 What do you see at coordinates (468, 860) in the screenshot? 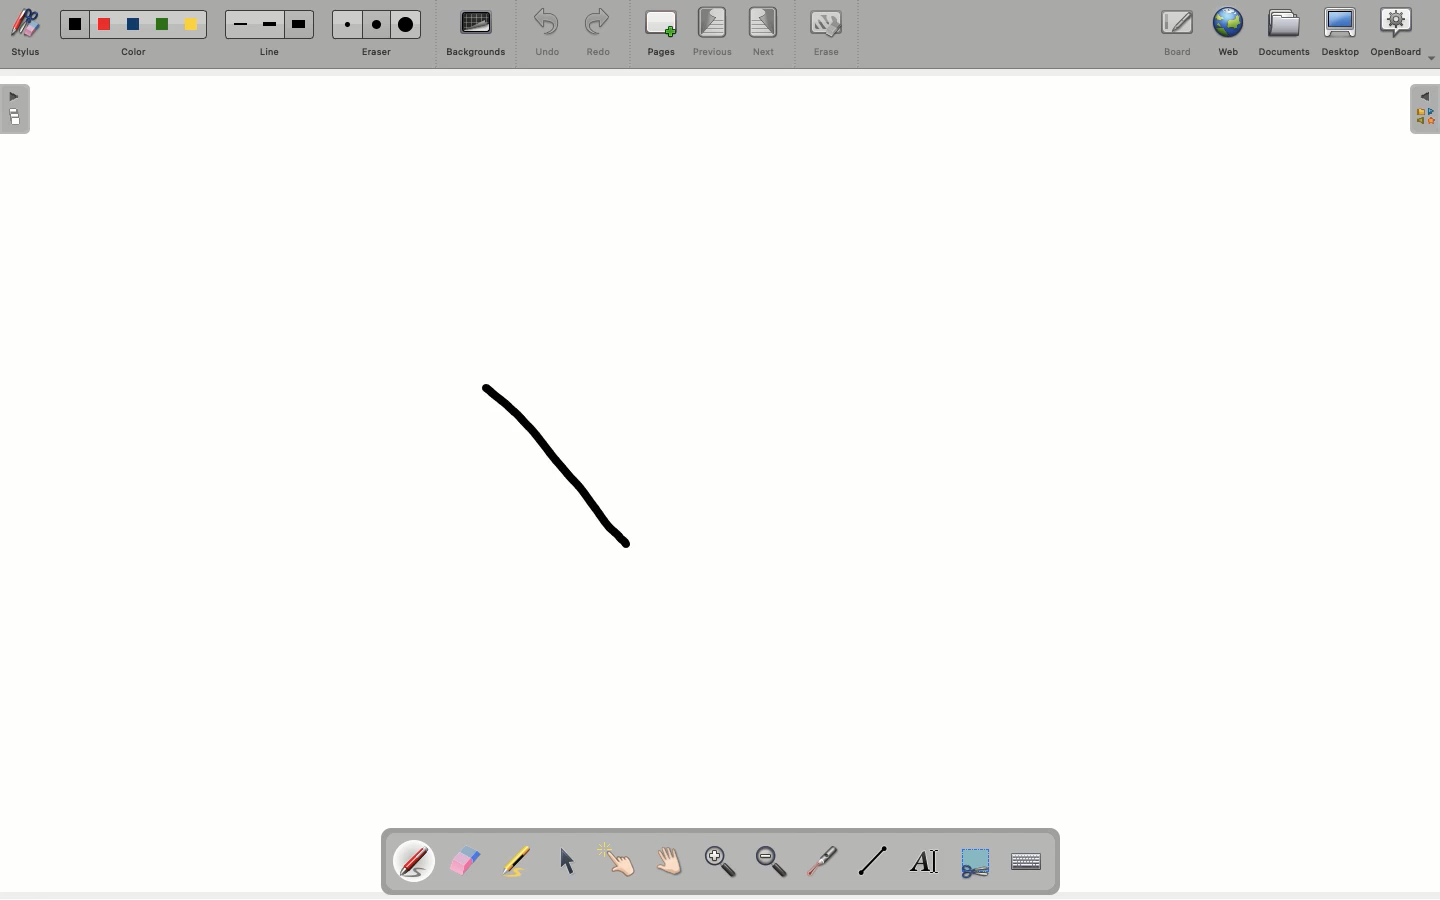
I see `Eraser` at bounding box center [468, 860].